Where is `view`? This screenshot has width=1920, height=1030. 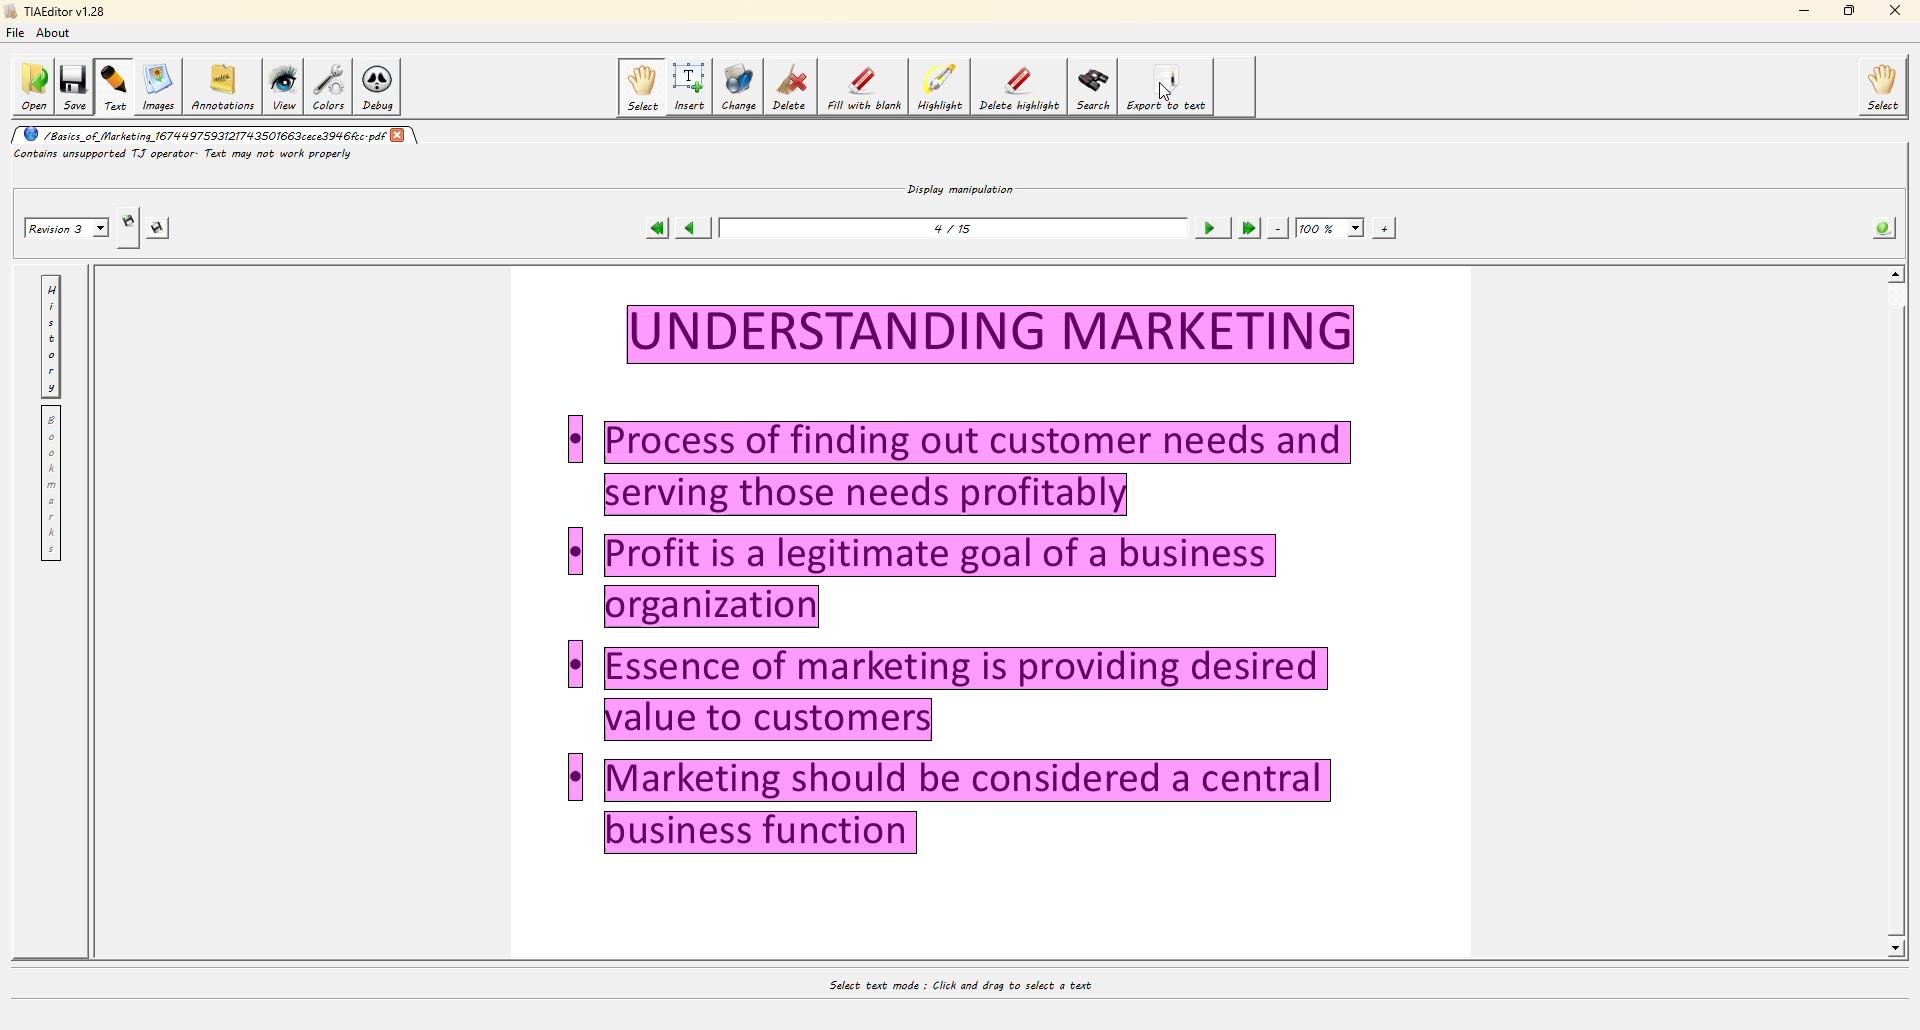 view is located at coordinates (281, 89).